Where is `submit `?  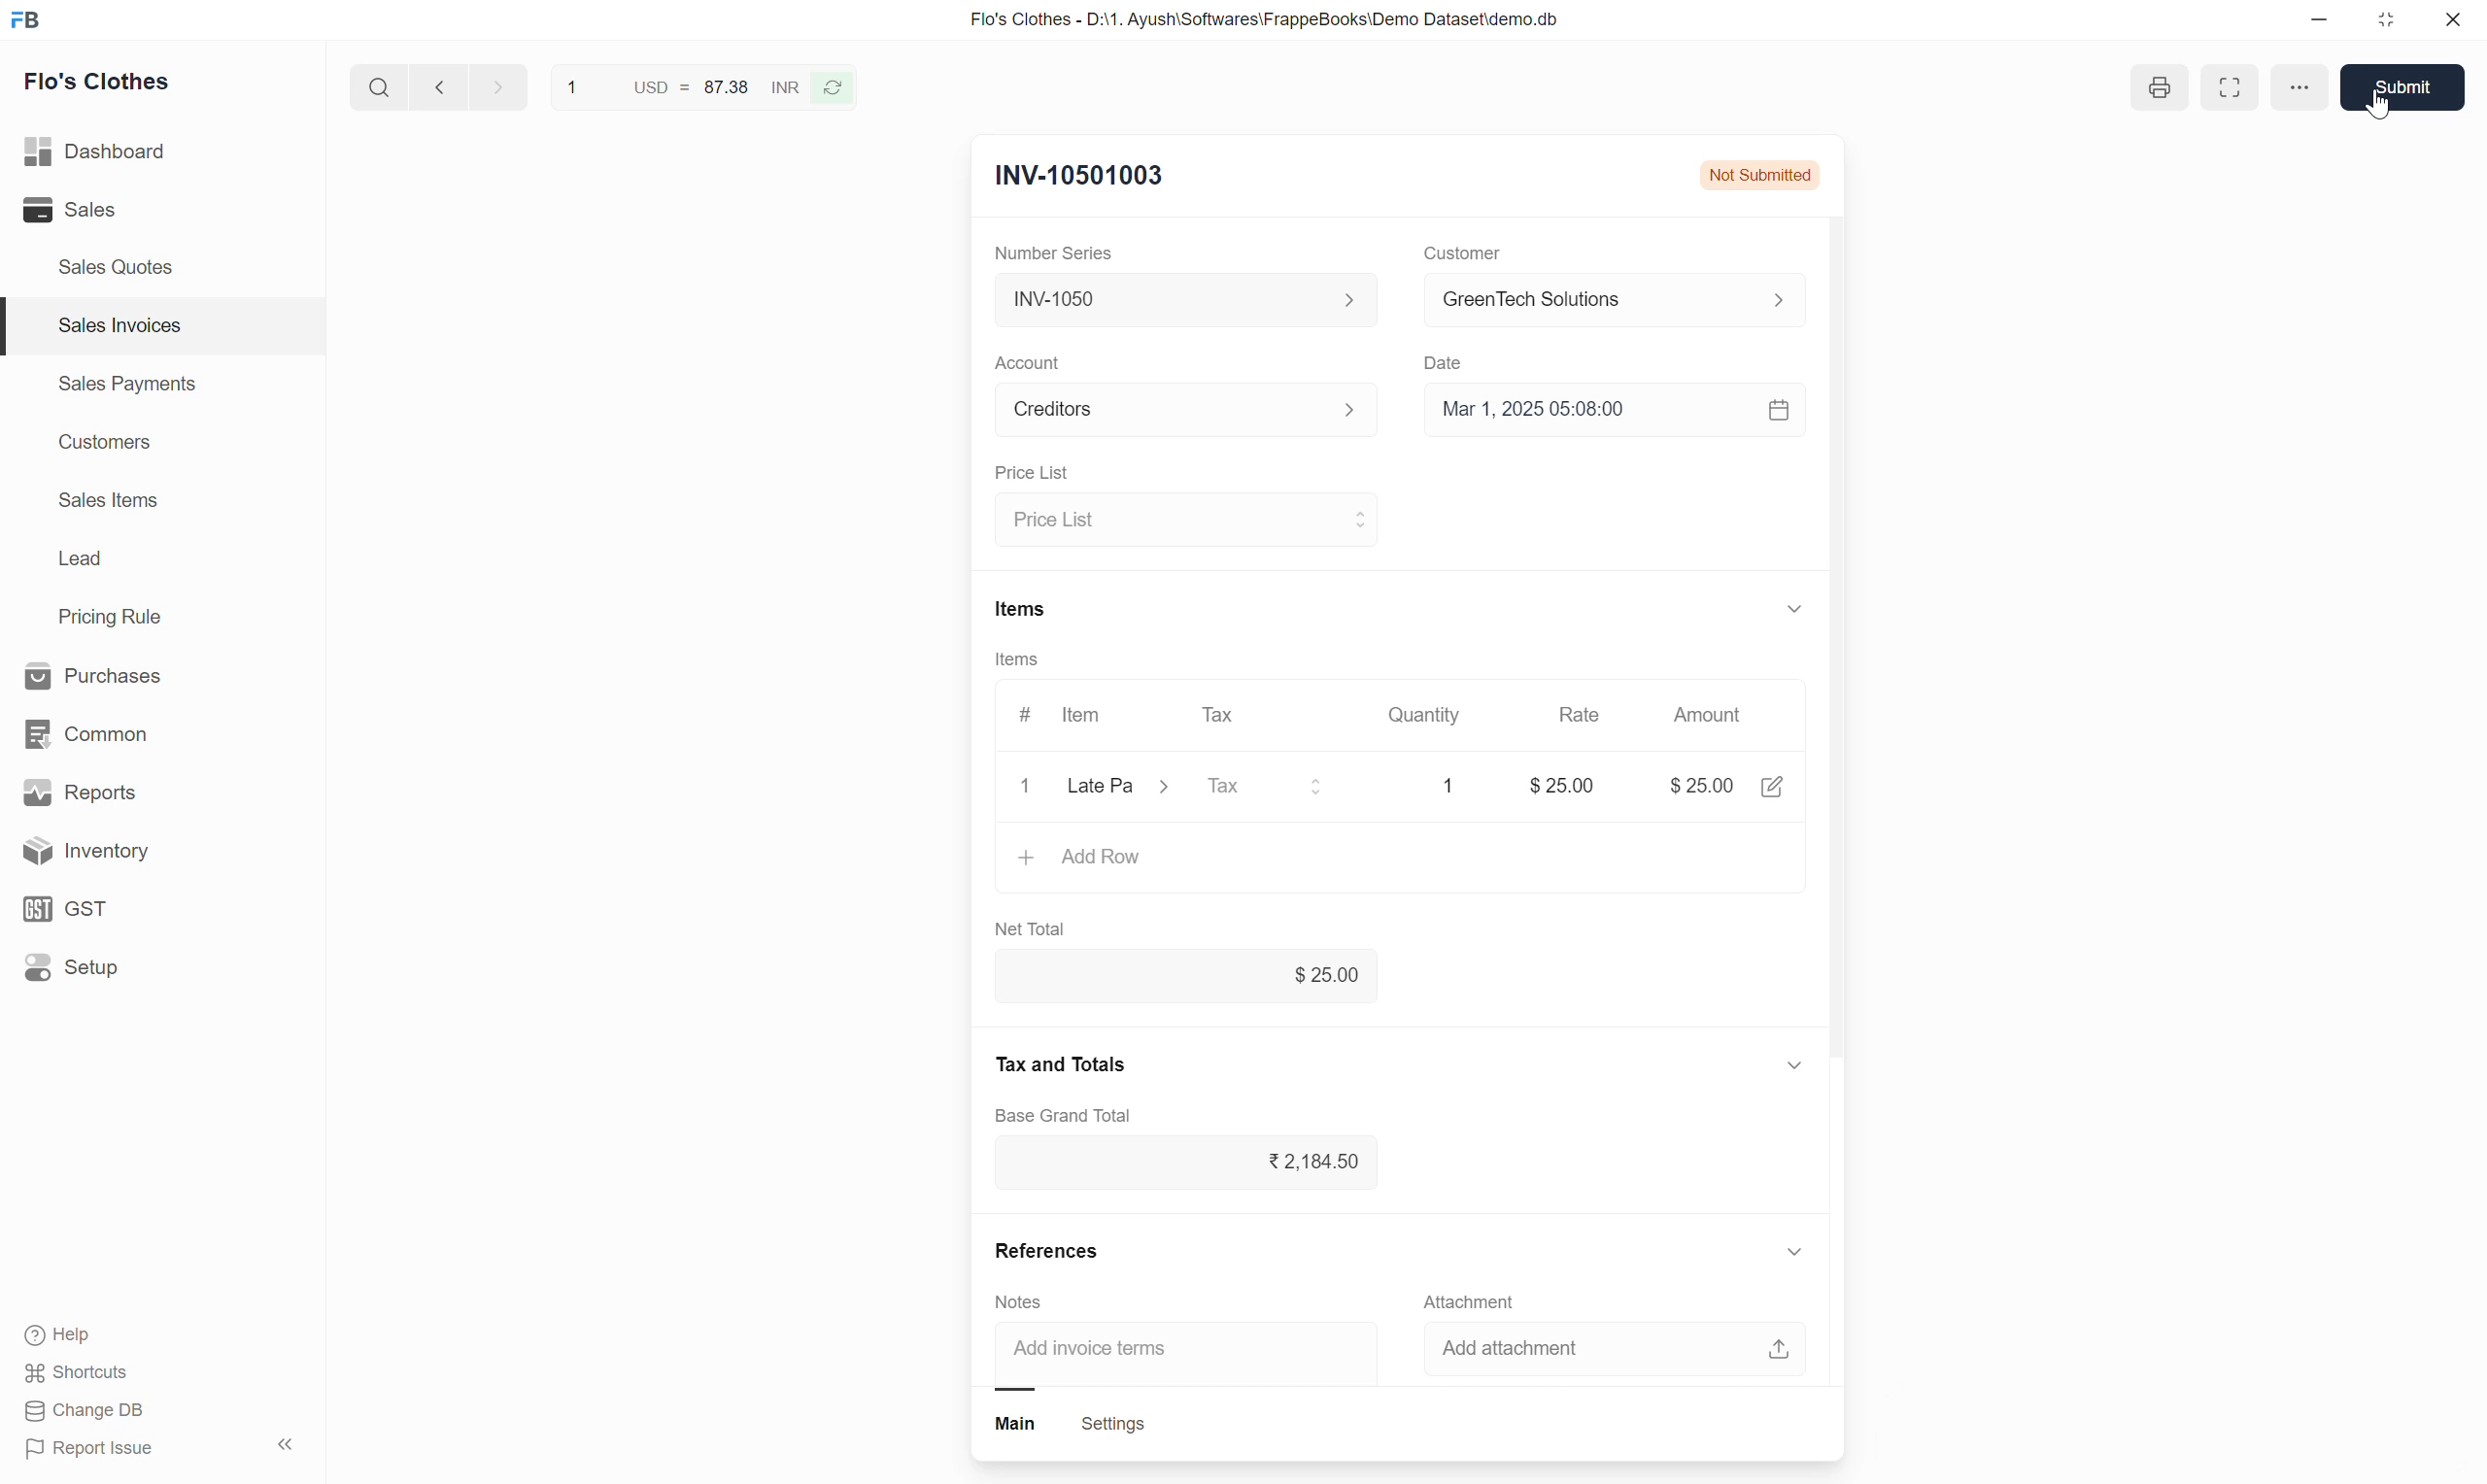 submit  is located at coordinates (2401, 87).